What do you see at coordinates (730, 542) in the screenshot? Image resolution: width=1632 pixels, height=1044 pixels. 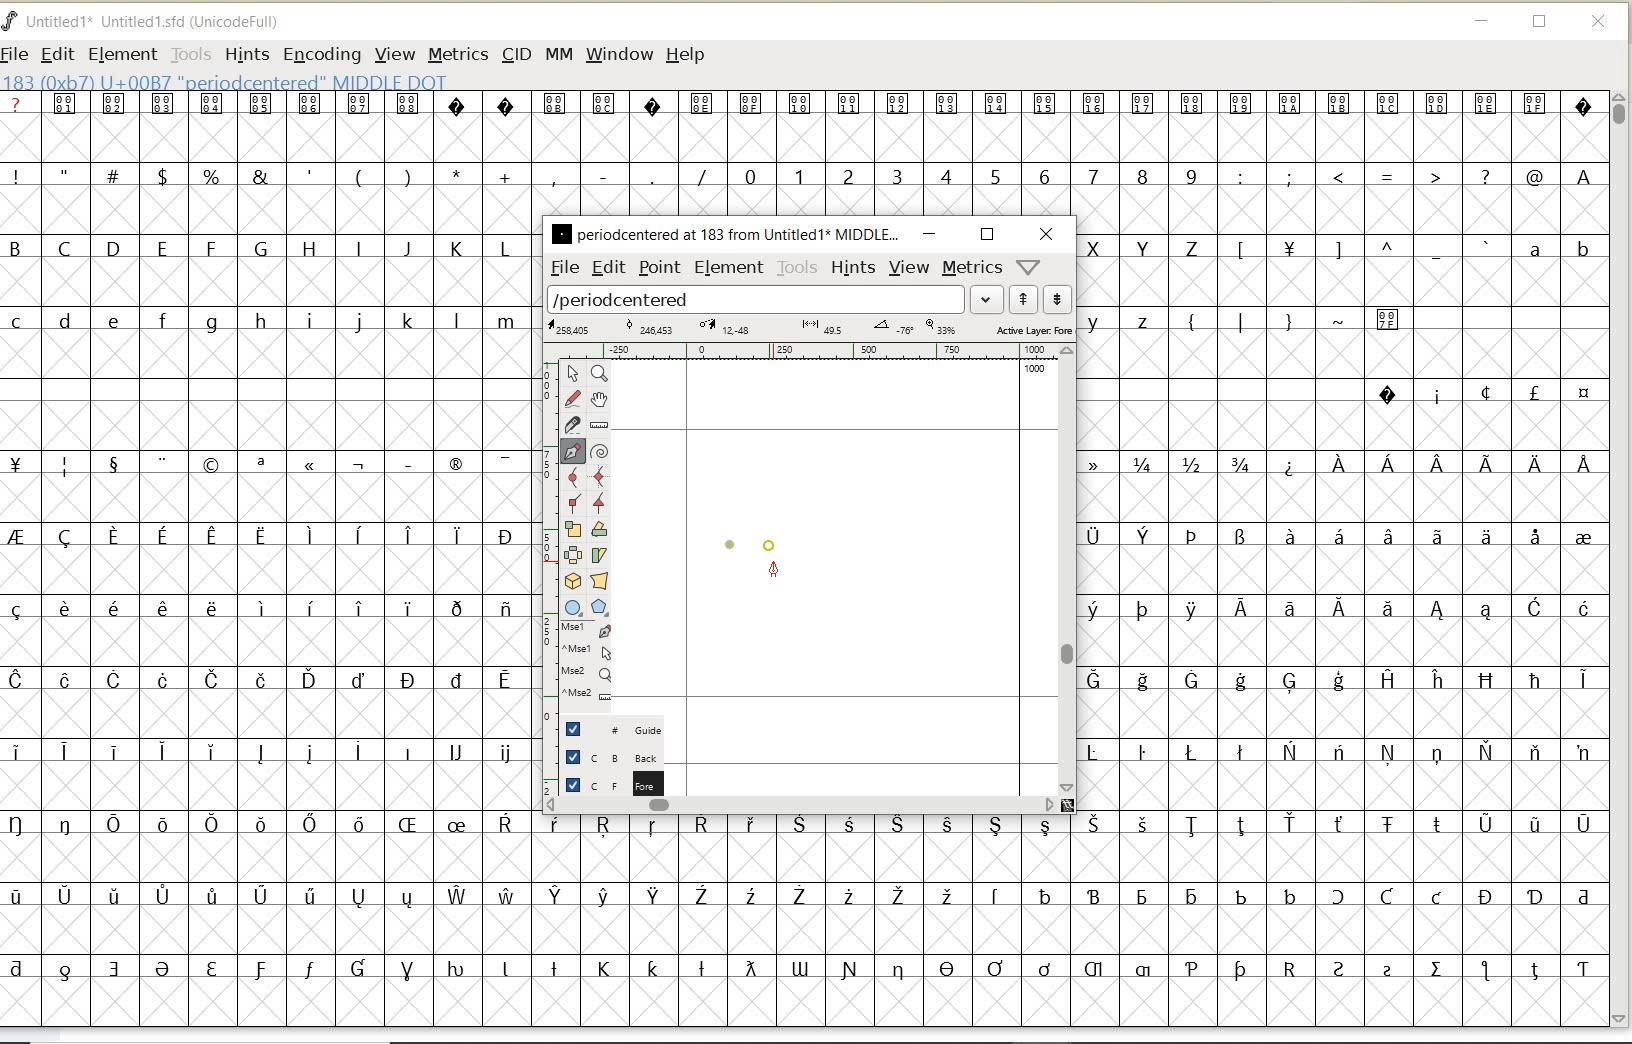 I see `dot` at bounding box center [730, 542].